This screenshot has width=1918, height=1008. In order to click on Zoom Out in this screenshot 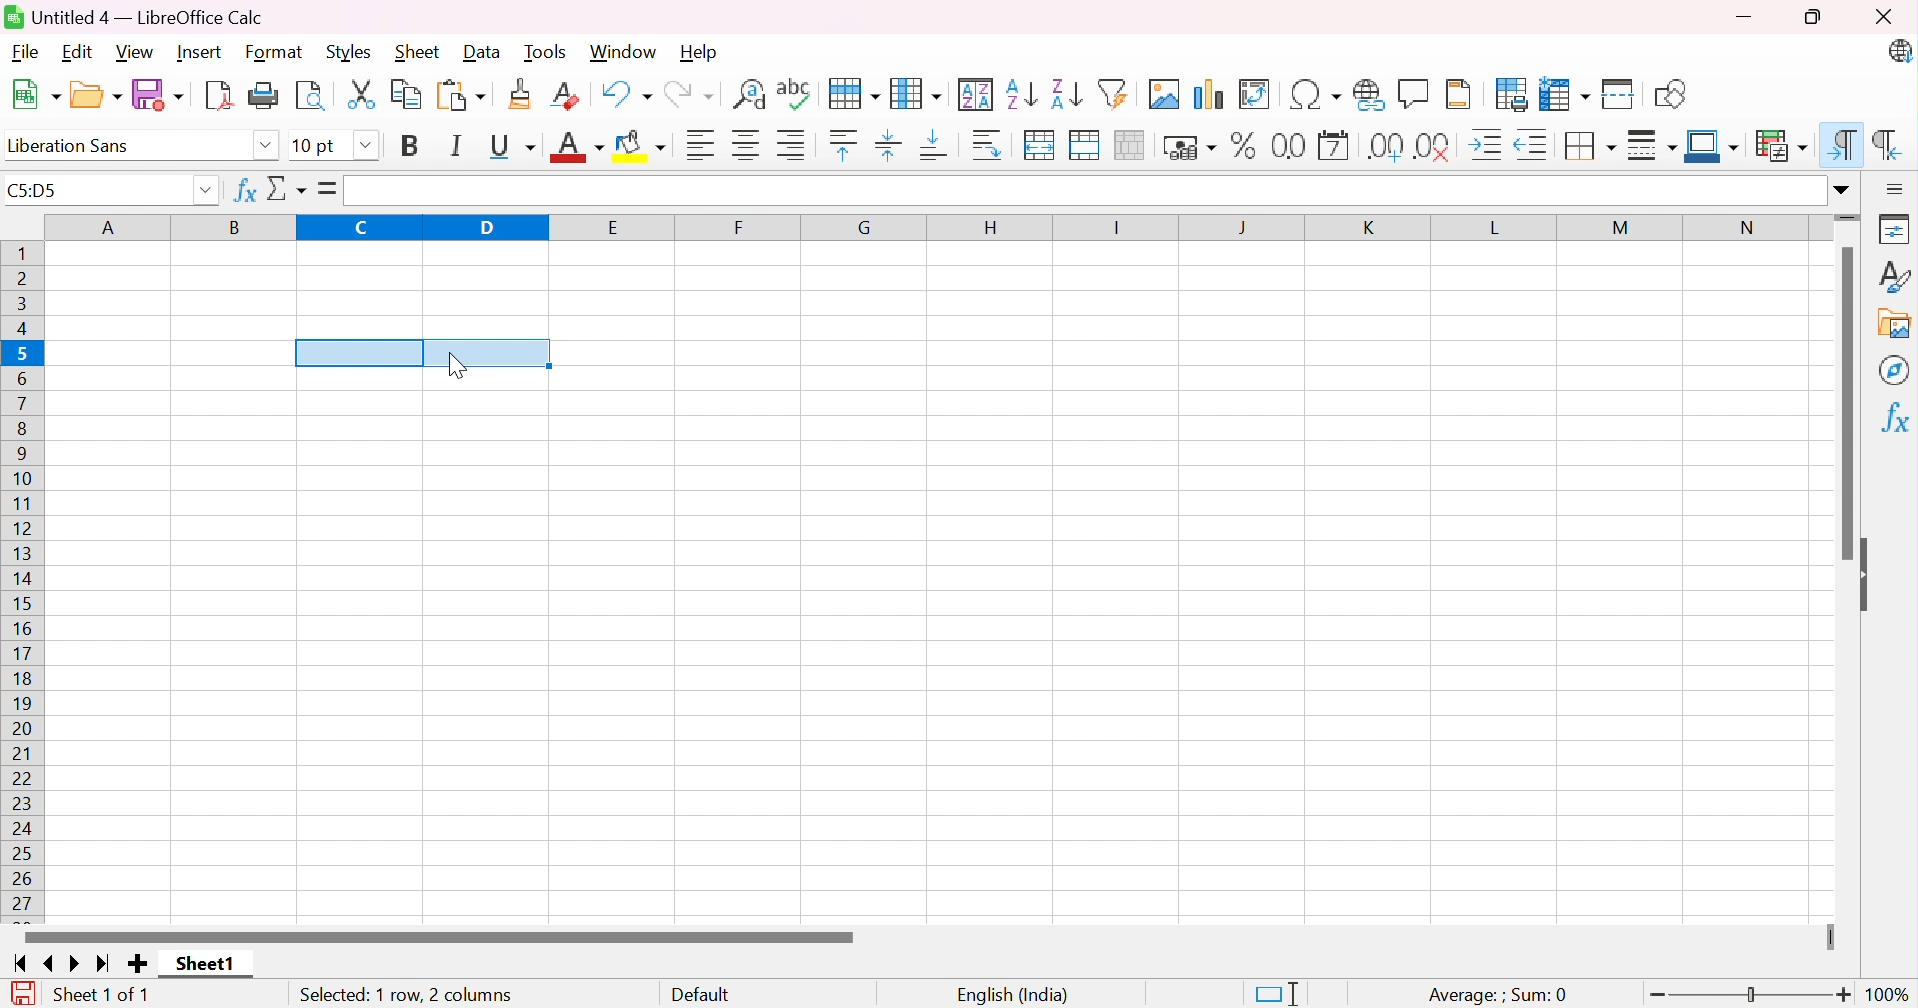, I will do `click(1661, 995)`.